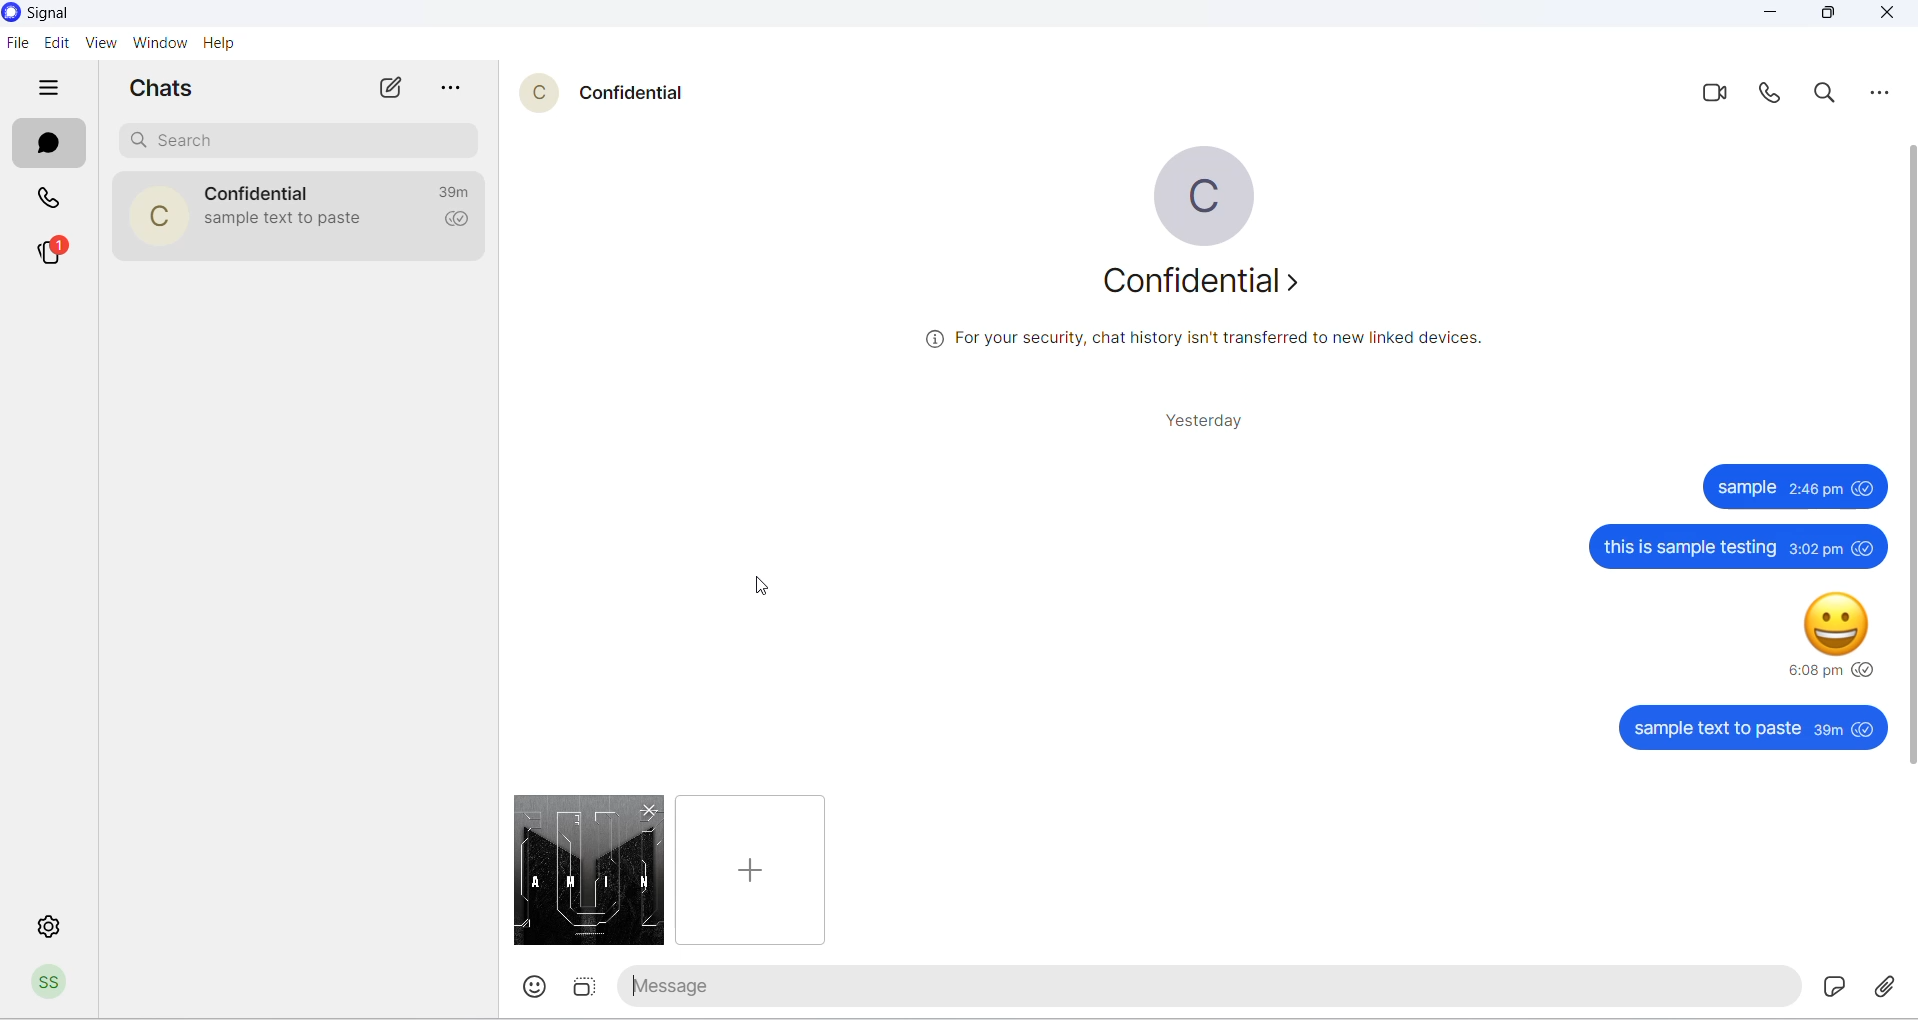  What do you see at coordinates (1867, 728) in the screenshot?
I see `seen` at bounding box center [1867, 728].